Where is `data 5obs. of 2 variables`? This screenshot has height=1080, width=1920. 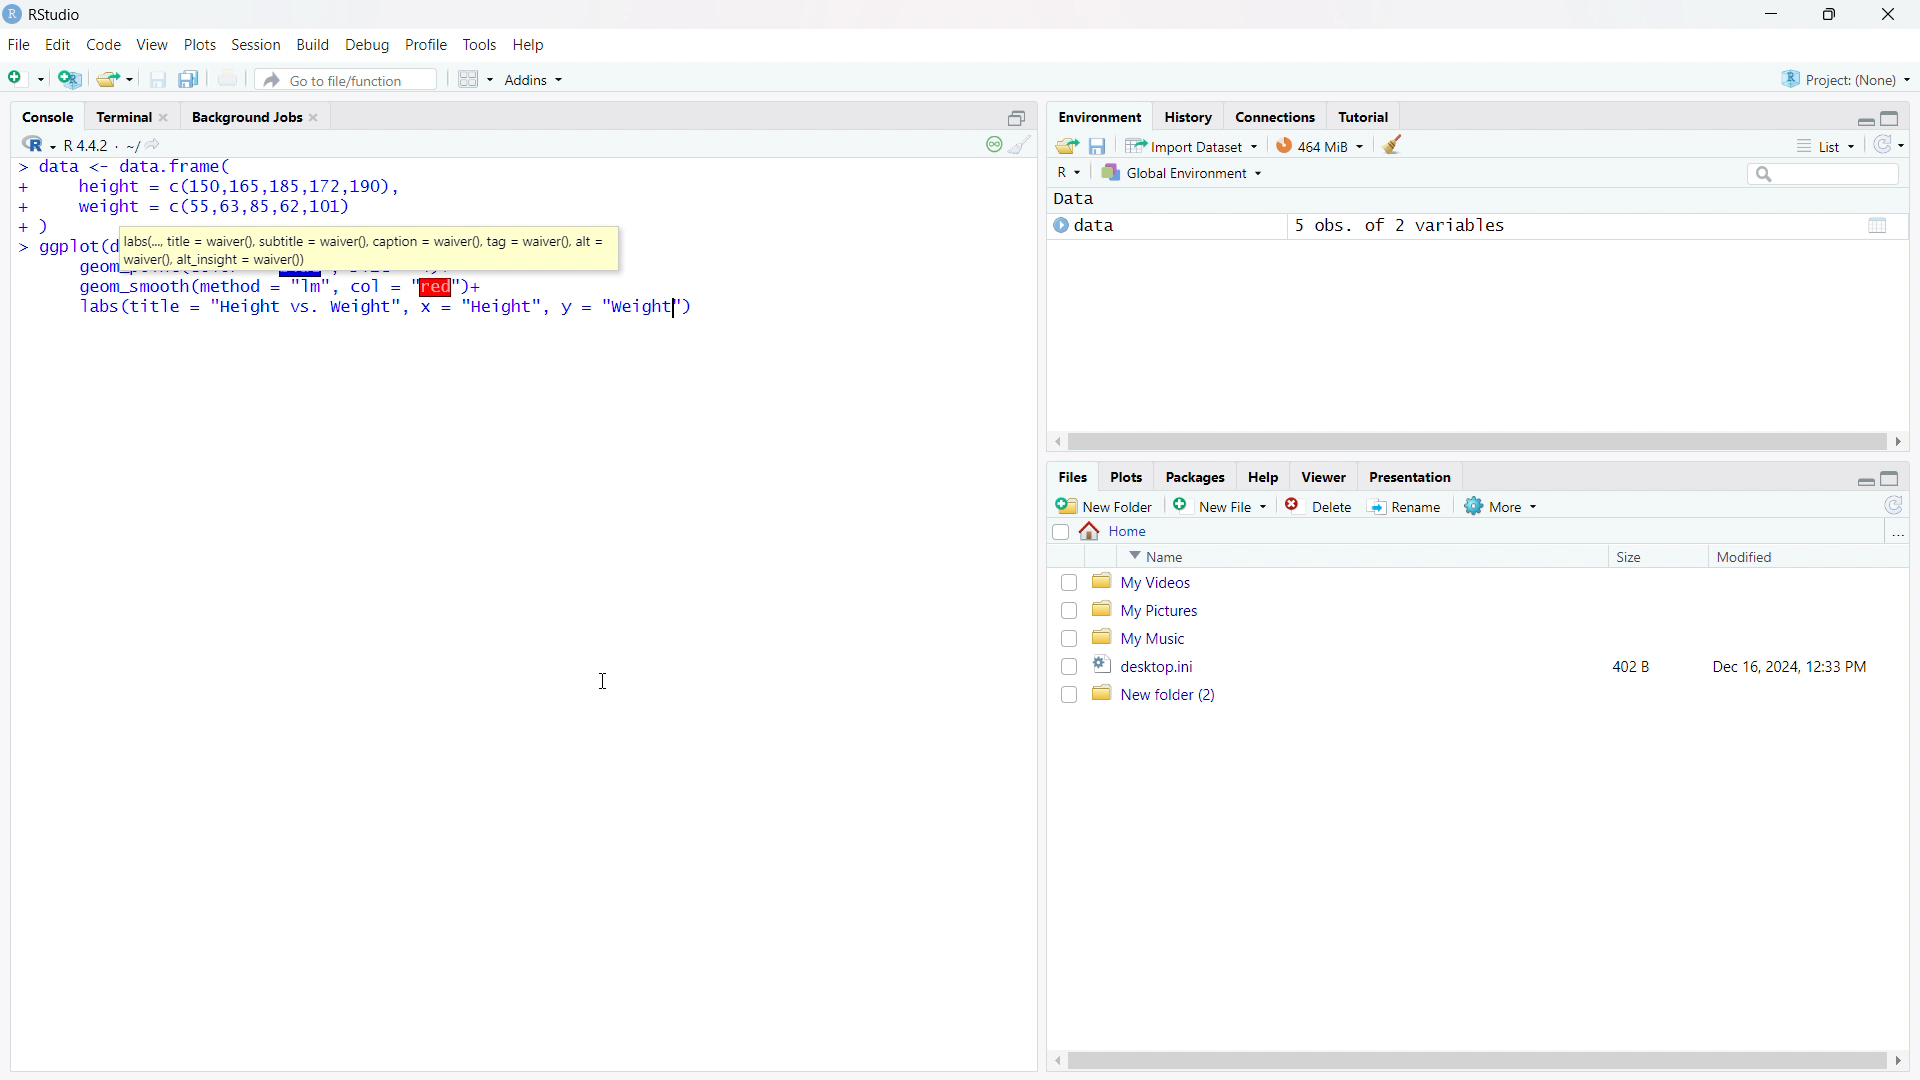
data 5obs. of 2 variables is located at coordinates (1475, 228).